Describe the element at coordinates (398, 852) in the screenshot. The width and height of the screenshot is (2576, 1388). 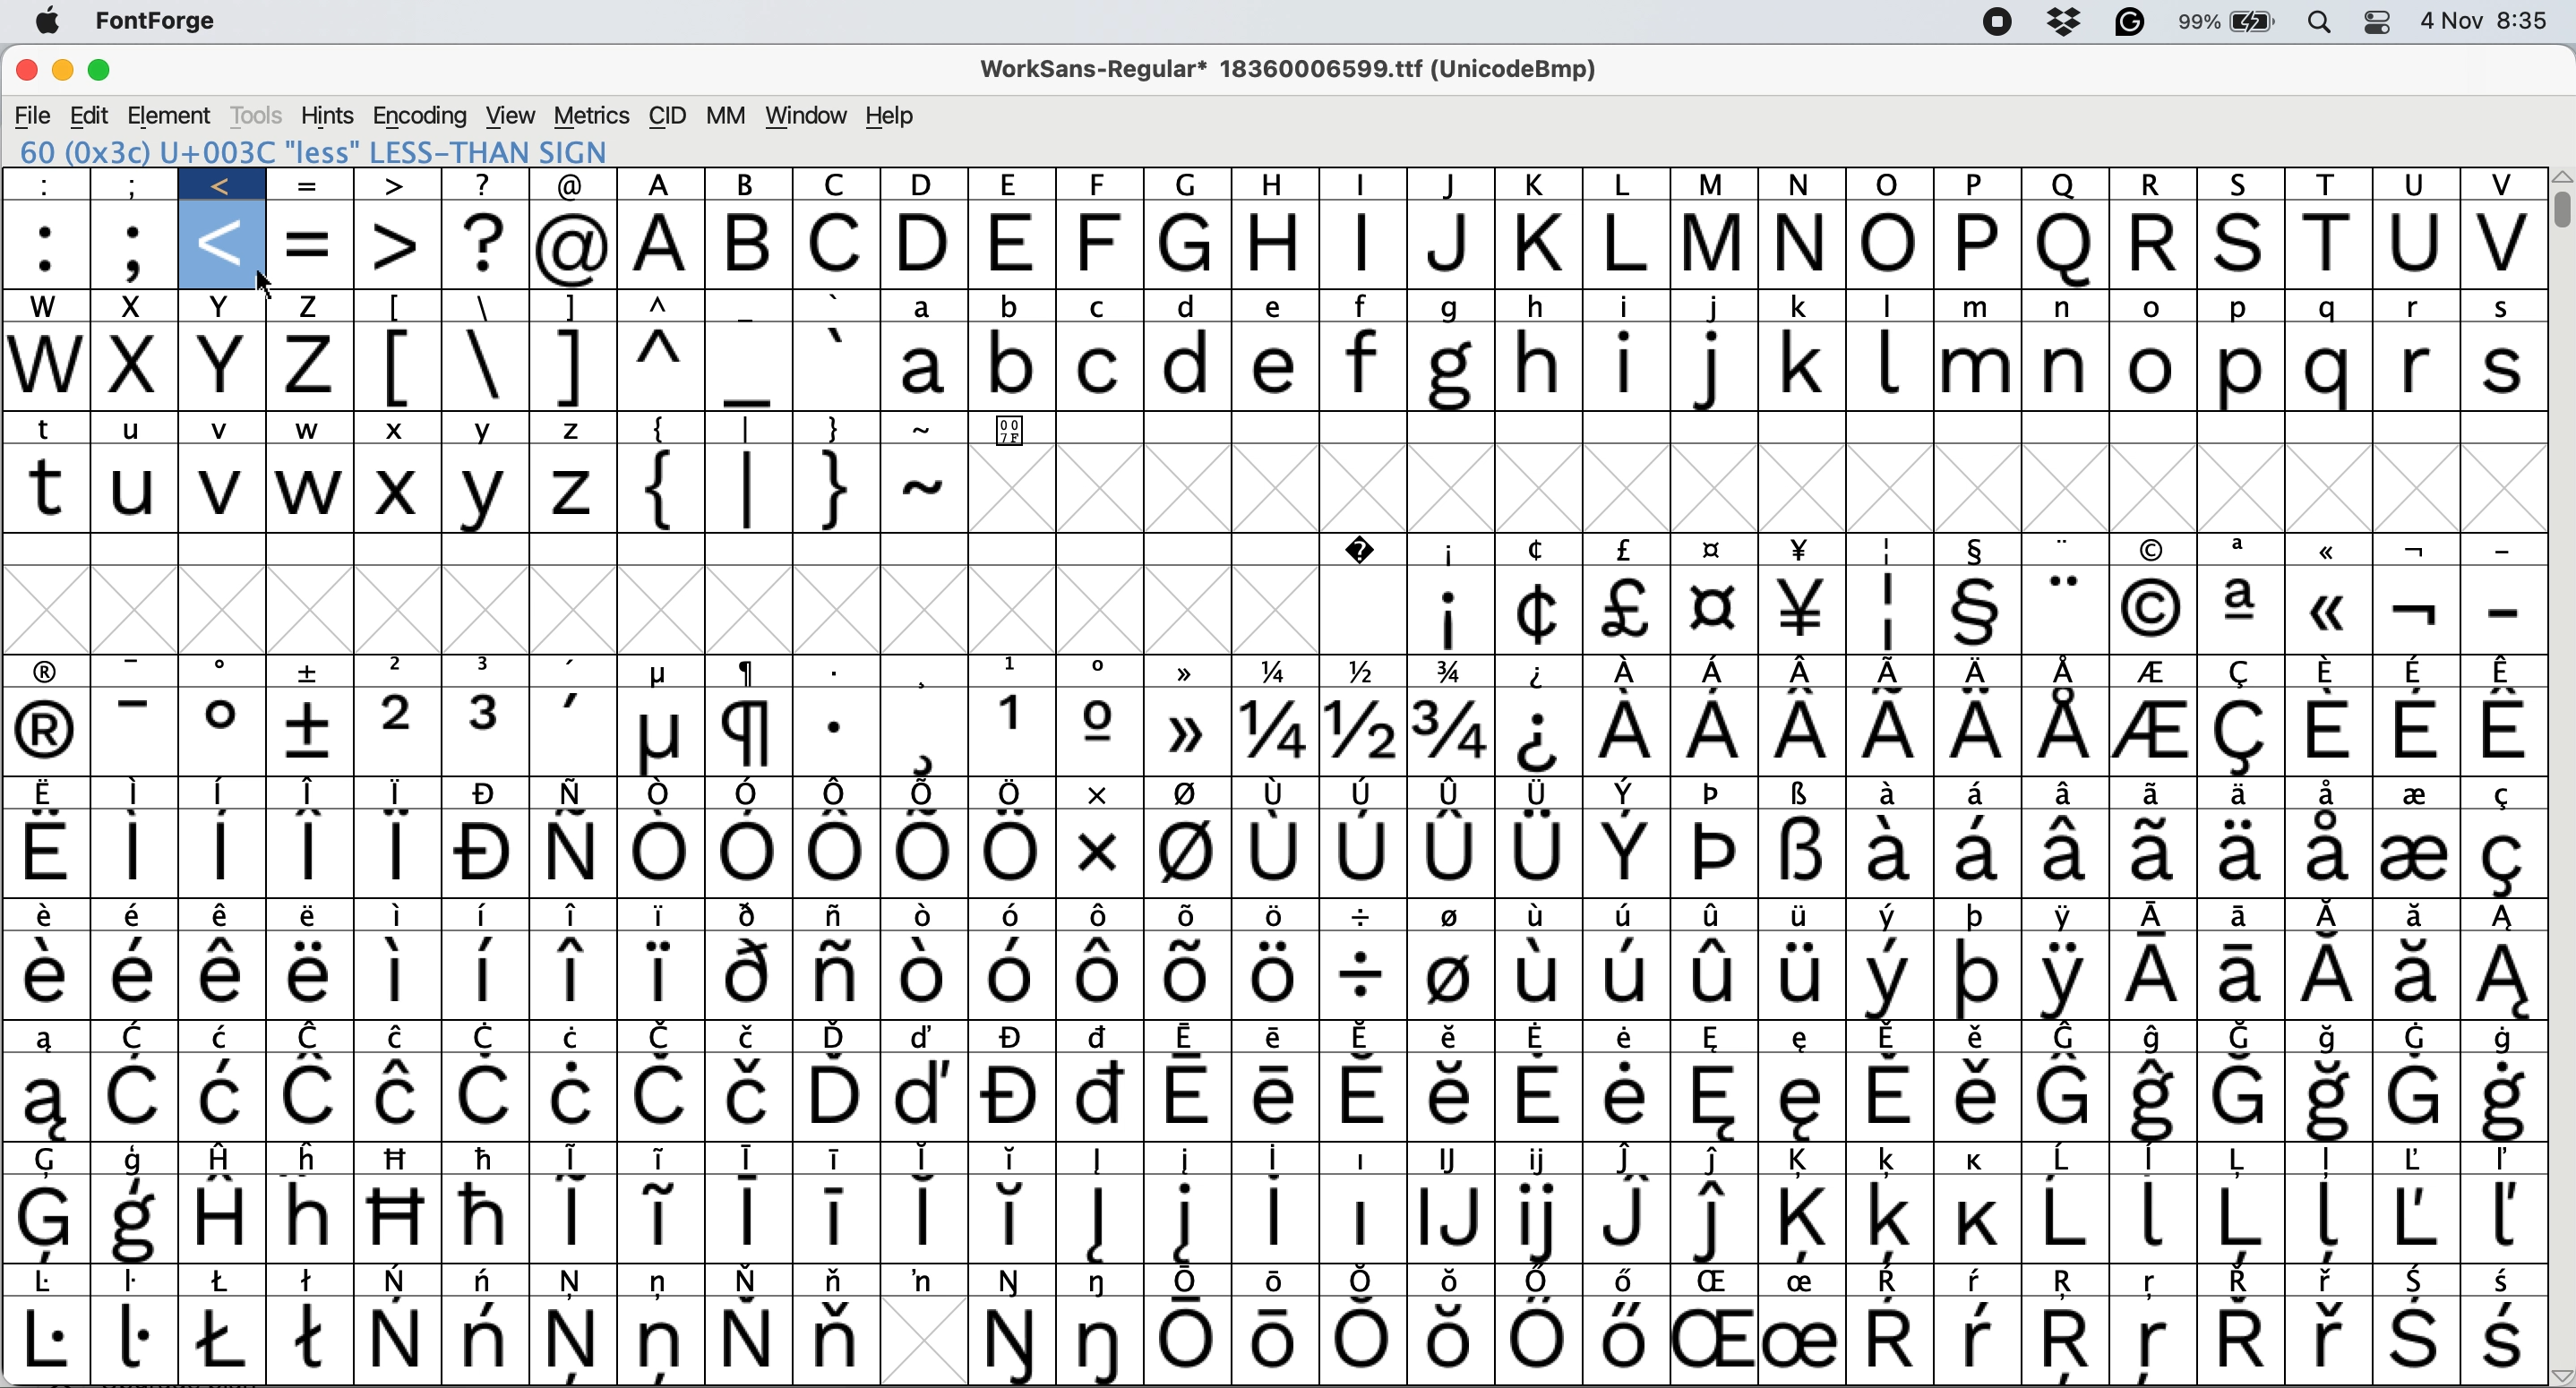
I see `Symbol` at that location.